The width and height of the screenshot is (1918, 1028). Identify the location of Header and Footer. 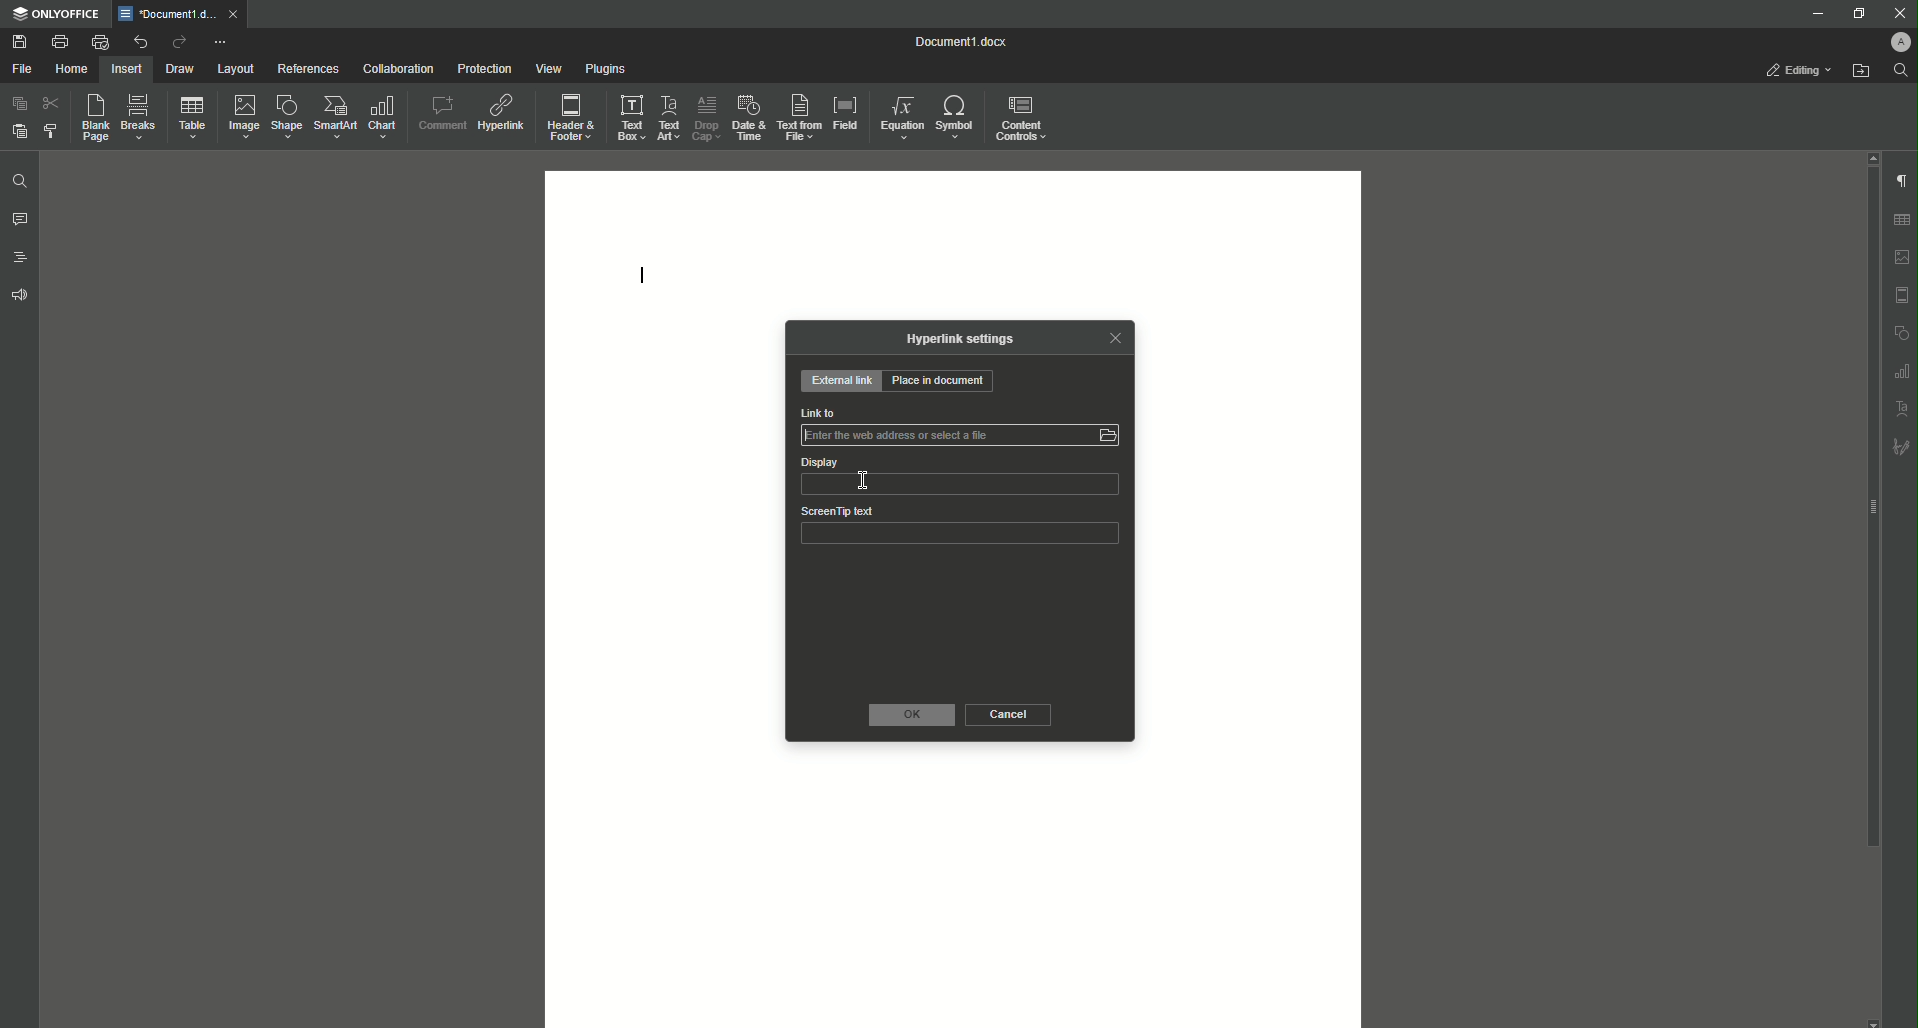
(571, 117).